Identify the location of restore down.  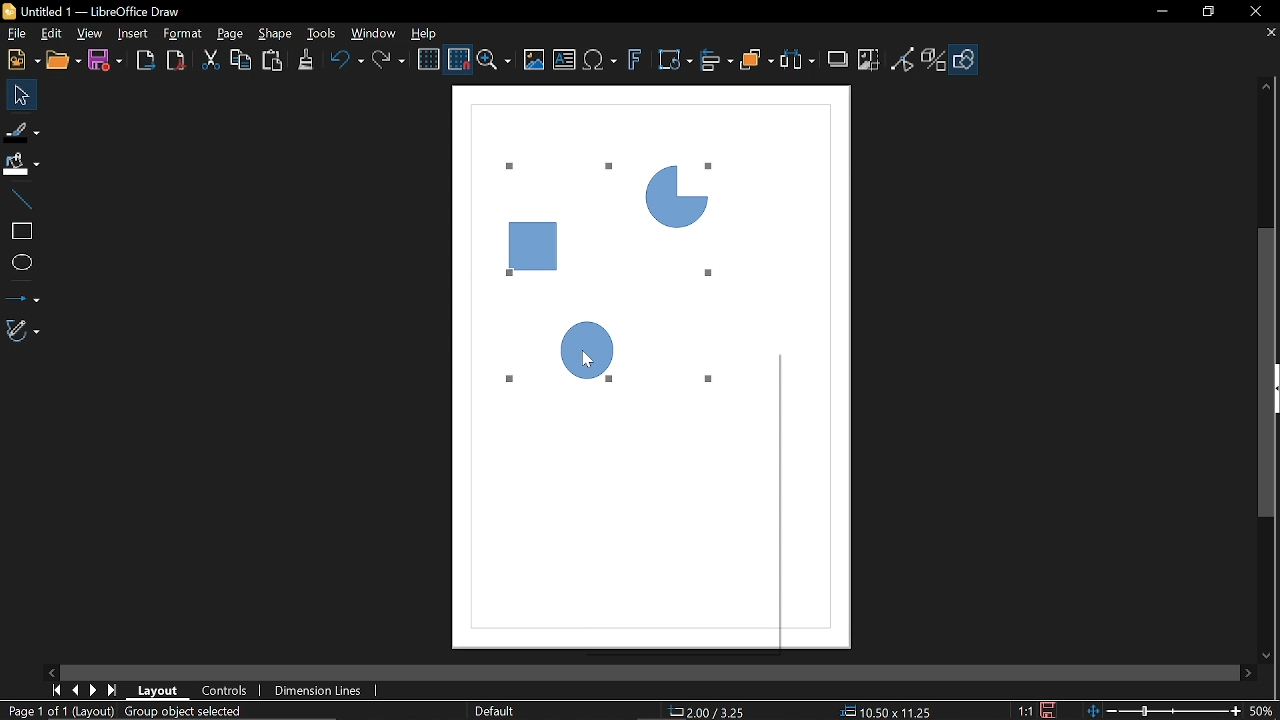
(1205, 13).